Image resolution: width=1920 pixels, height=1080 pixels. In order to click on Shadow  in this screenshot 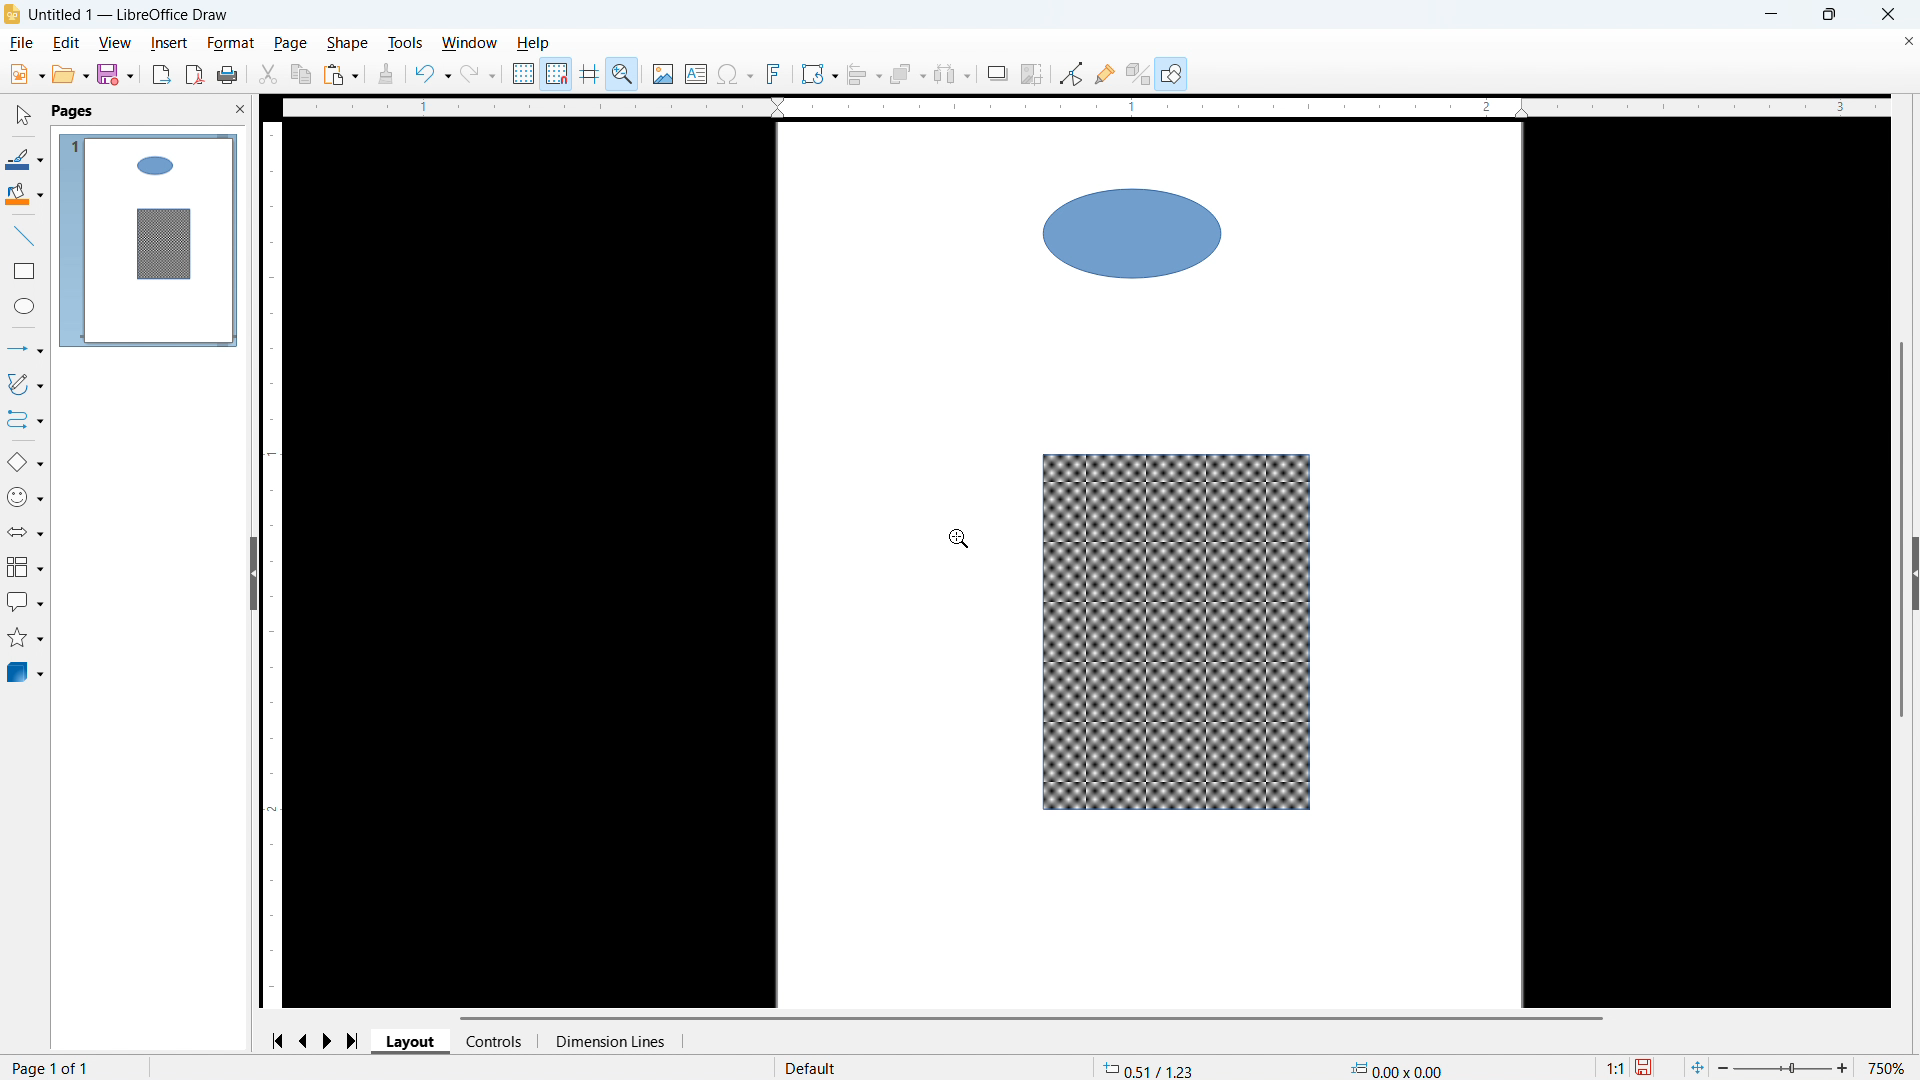, I will do `click(997, 73)`.